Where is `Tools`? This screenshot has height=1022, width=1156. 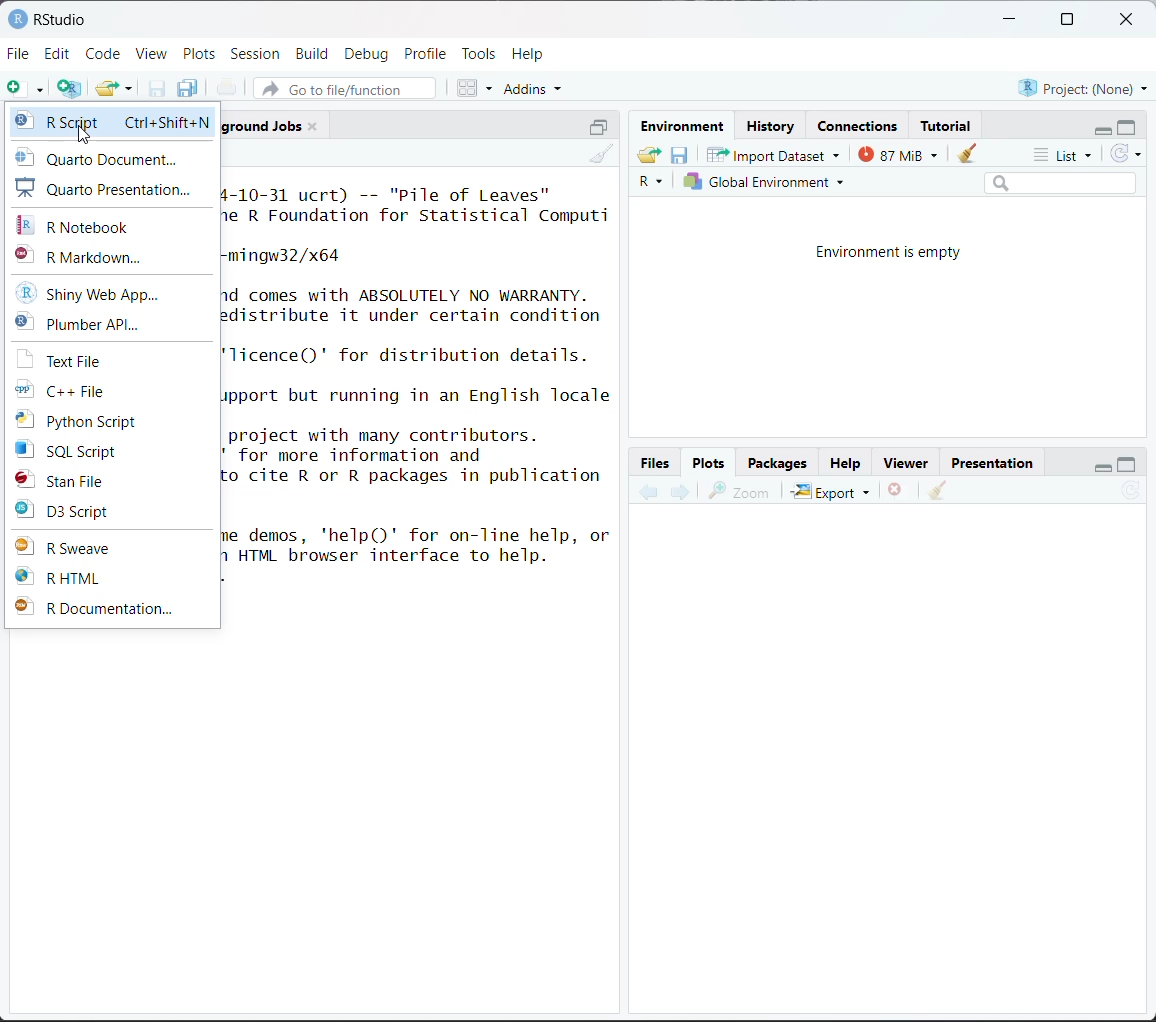 Tools is located at coordinates (479, 52).